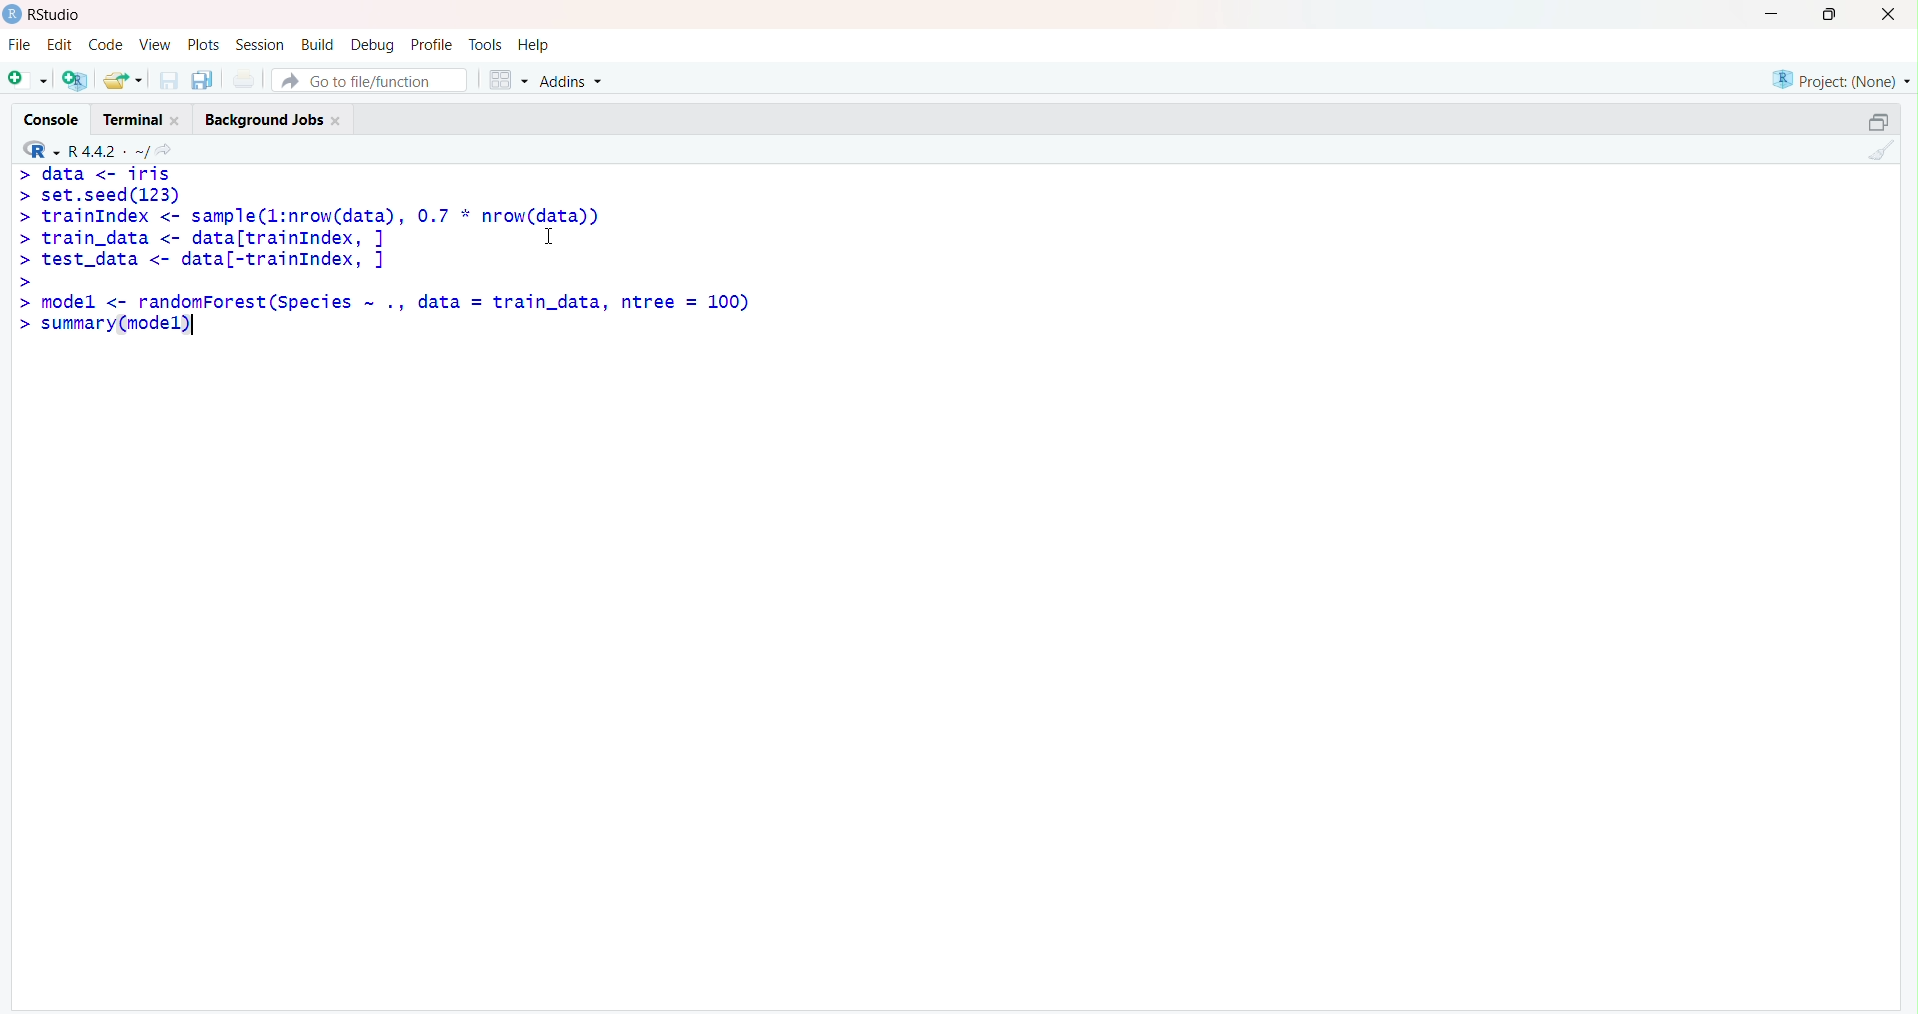 This screenshot has height=1014, width=1918. I want to click on File, so click(19, 44).